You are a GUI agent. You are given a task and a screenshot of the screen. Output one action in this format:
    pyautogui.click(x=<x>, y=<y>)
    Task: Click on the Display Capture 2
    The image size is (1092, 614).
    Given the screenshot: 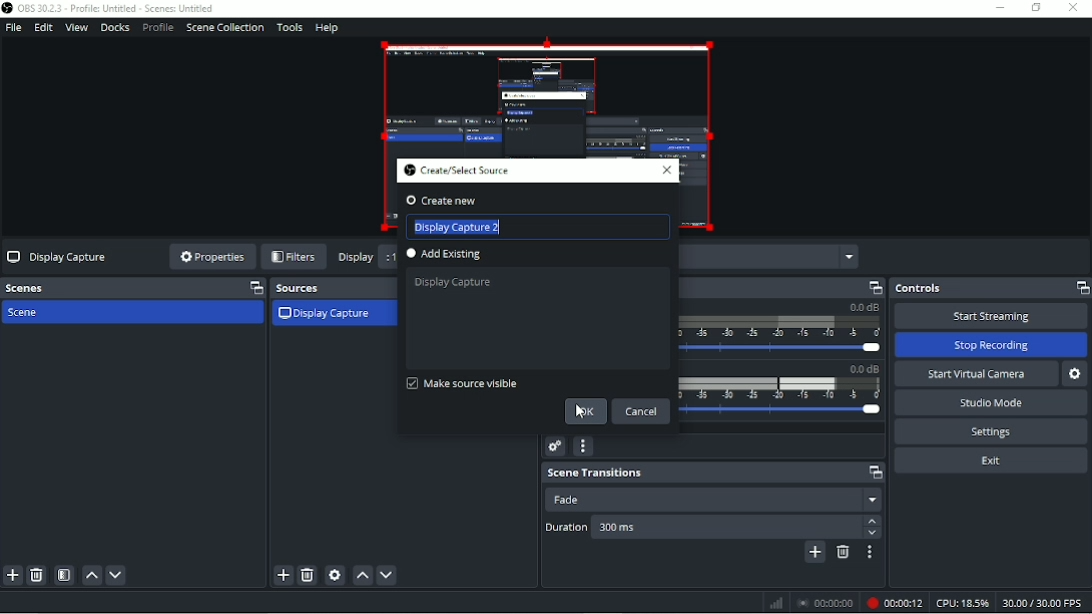 What is the action you would take?
    pyautogui.click(x=540, y=227)
    